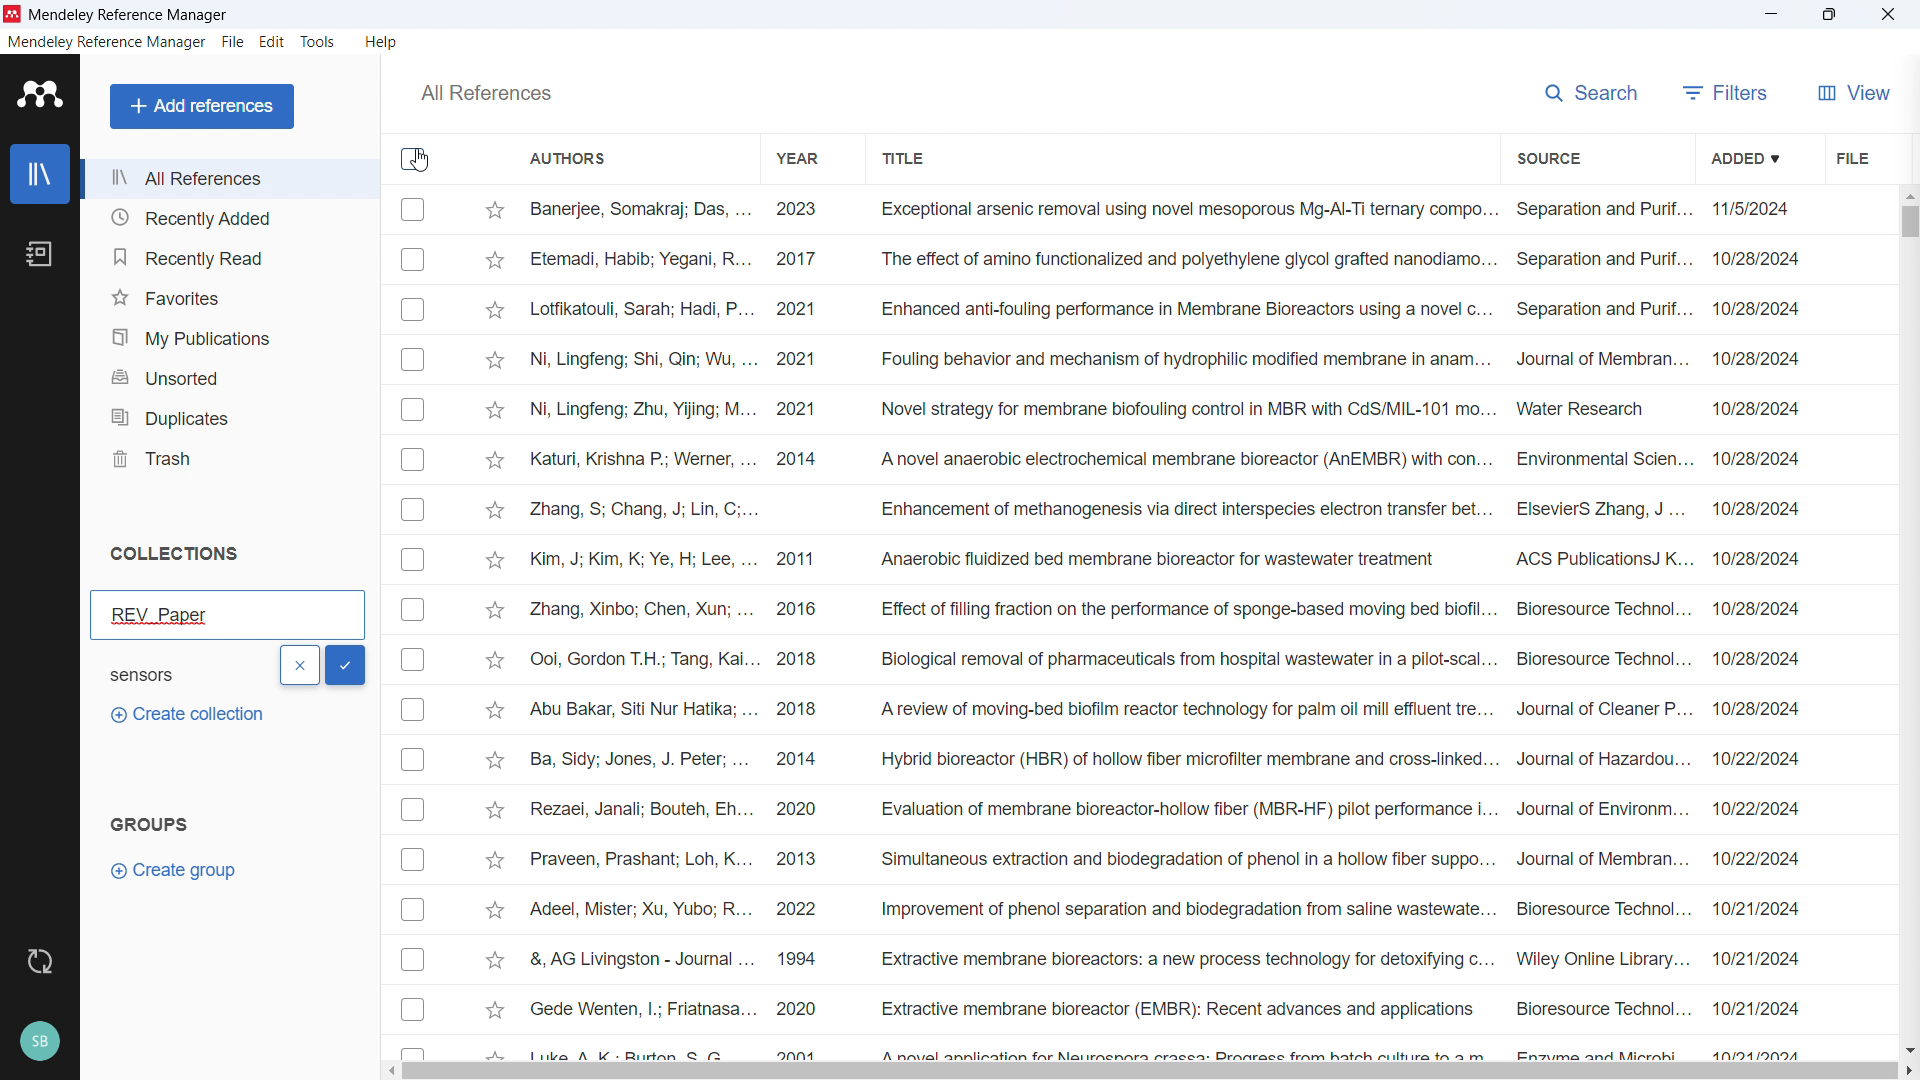 This screenshot has width=1920, height=1080. I want to click on Gede Wenten, |; Friatnasa... 2020 Extractive membrane bioreactor (EMBR): Recent advances and applications Bioresource Technol... 10/21/2024, so click(1165, 1008).